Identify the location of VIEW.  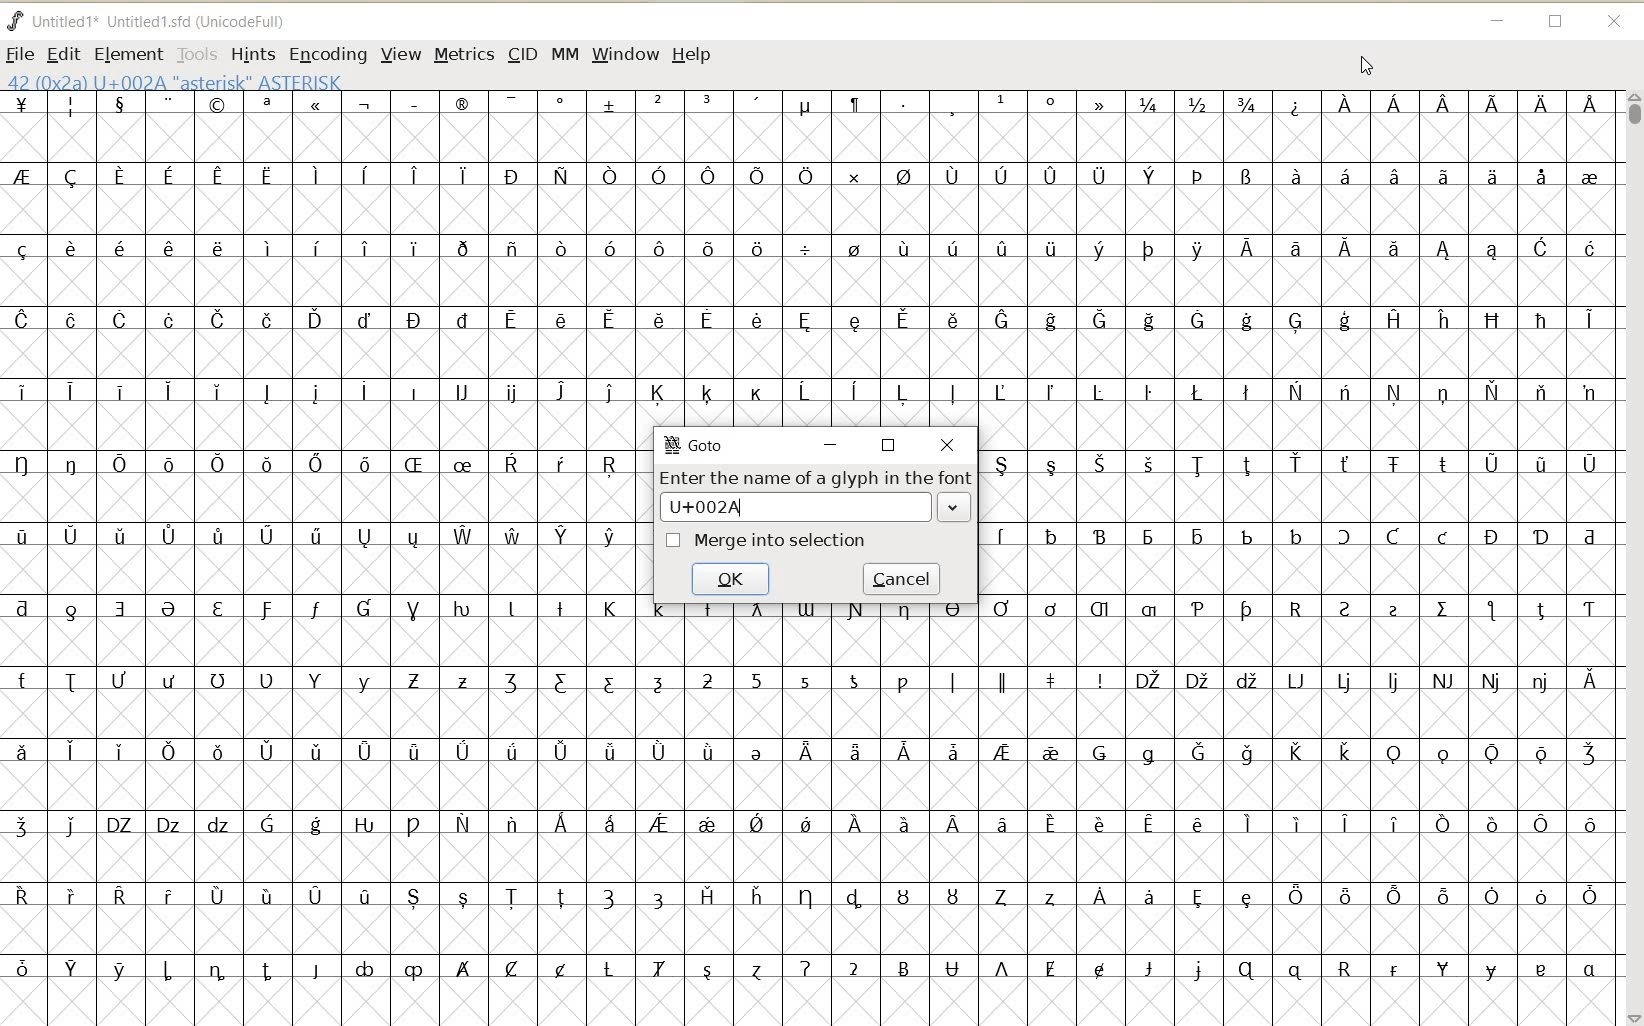
(401, 56).